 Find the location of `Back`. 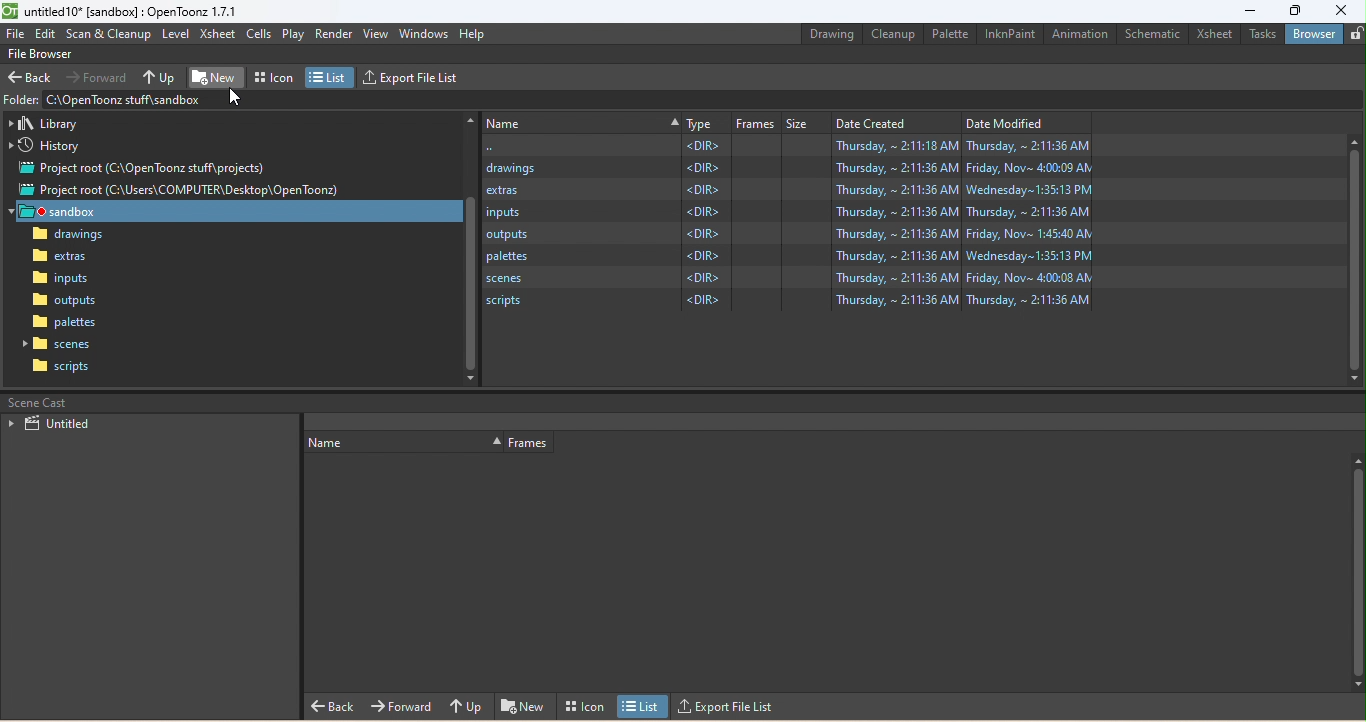

Back is located at coordinates (31, 79).